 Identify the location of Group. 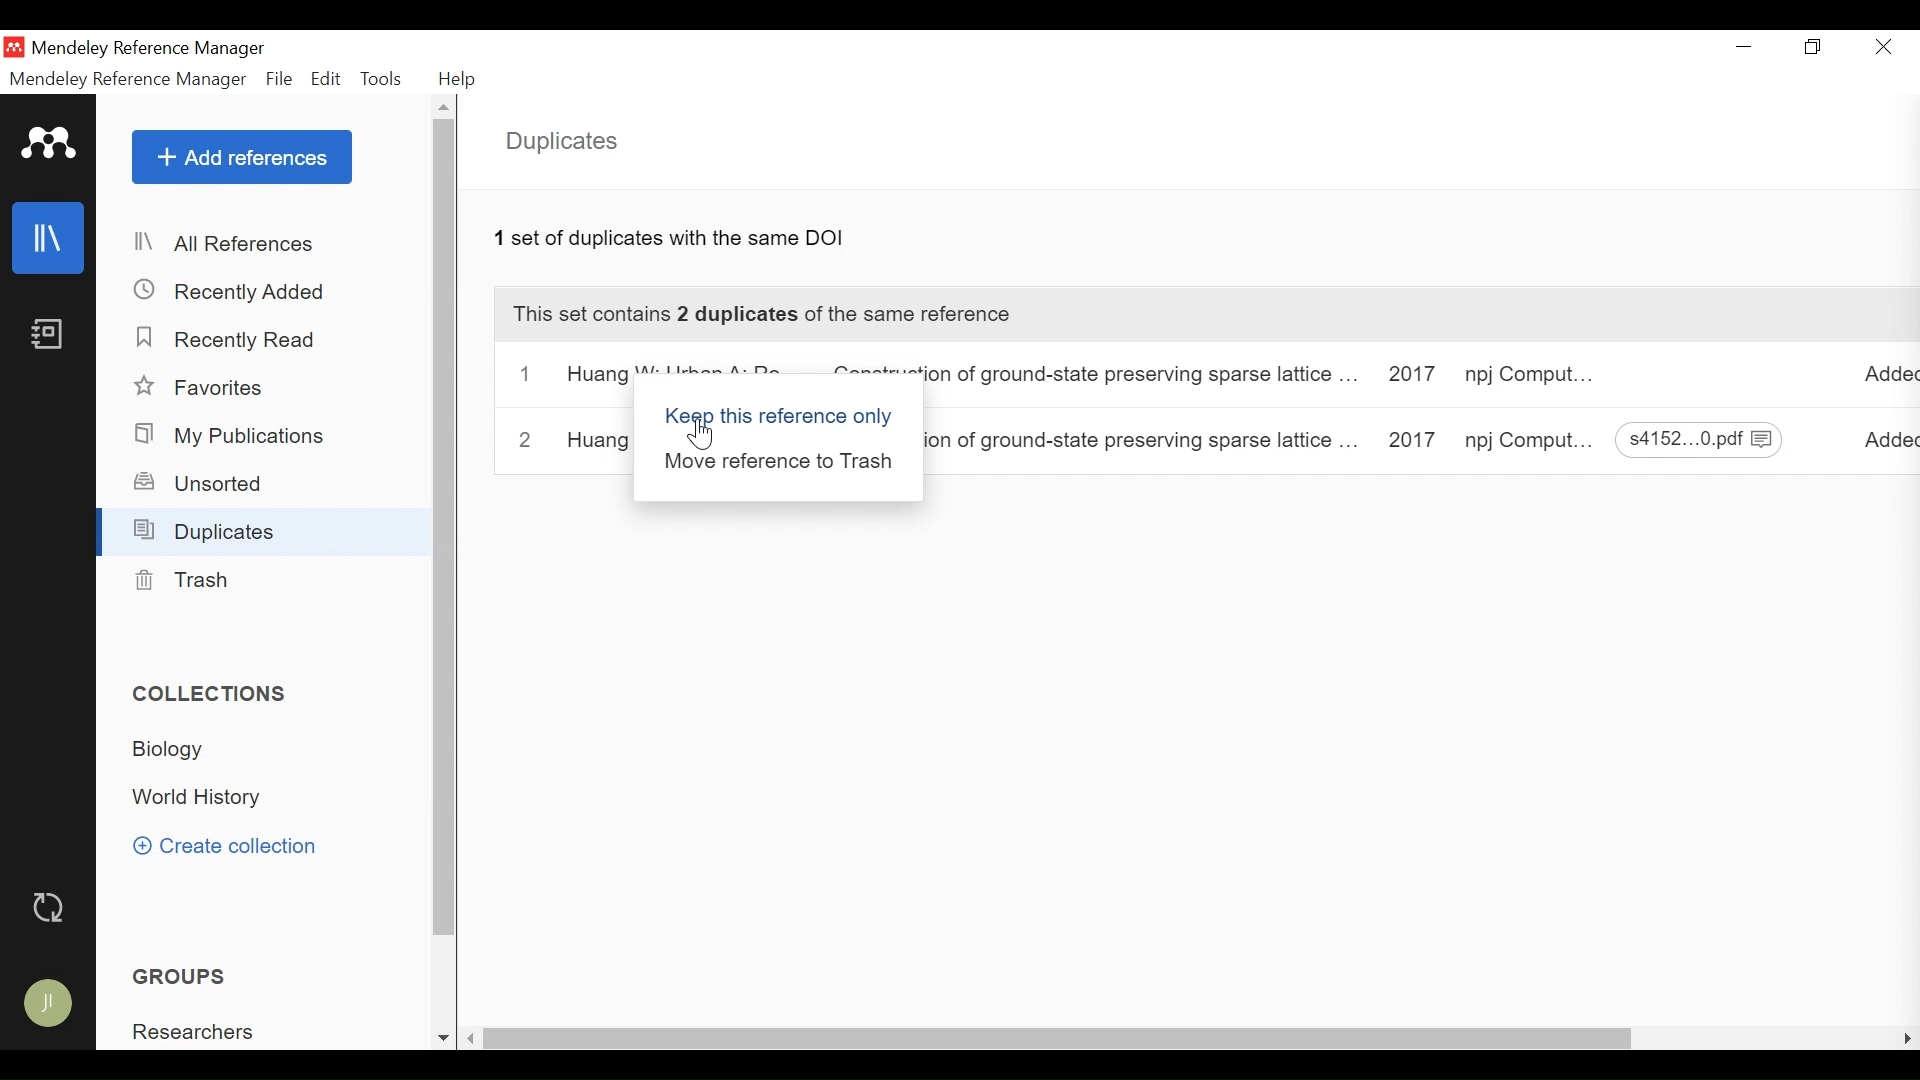
(194, 1030).